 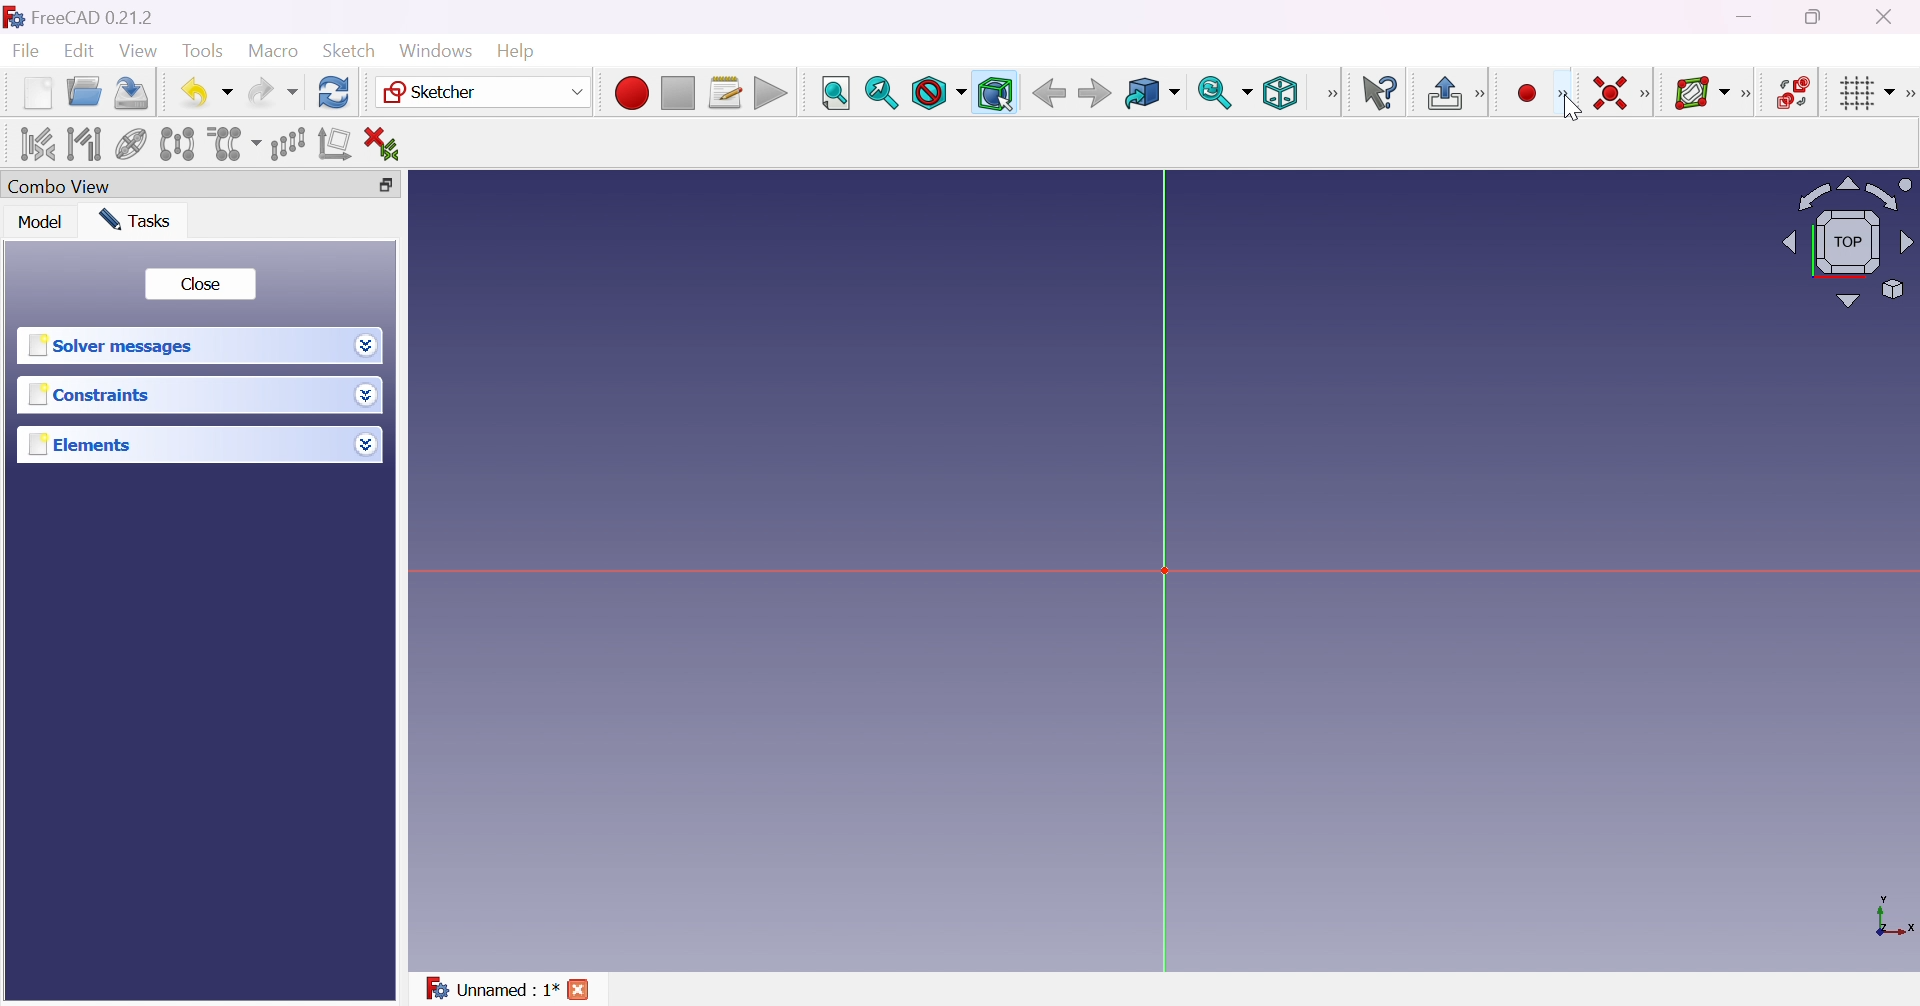 I want to click on Tools, so click(x=206, y=52).